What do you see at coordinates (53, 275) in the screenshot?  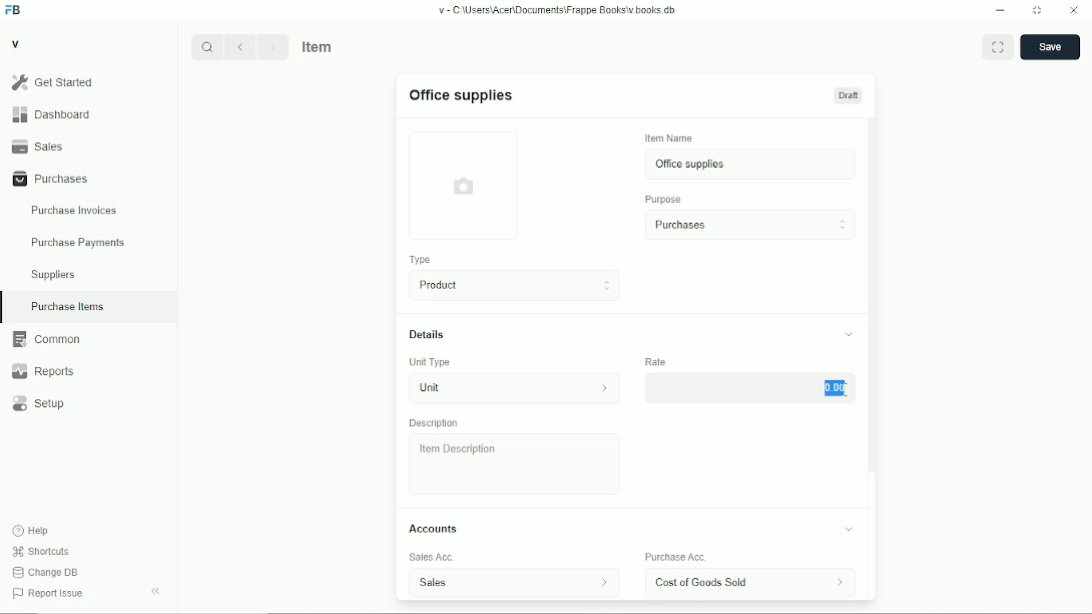 I see `suppliers` at bounding box center [53, 275].